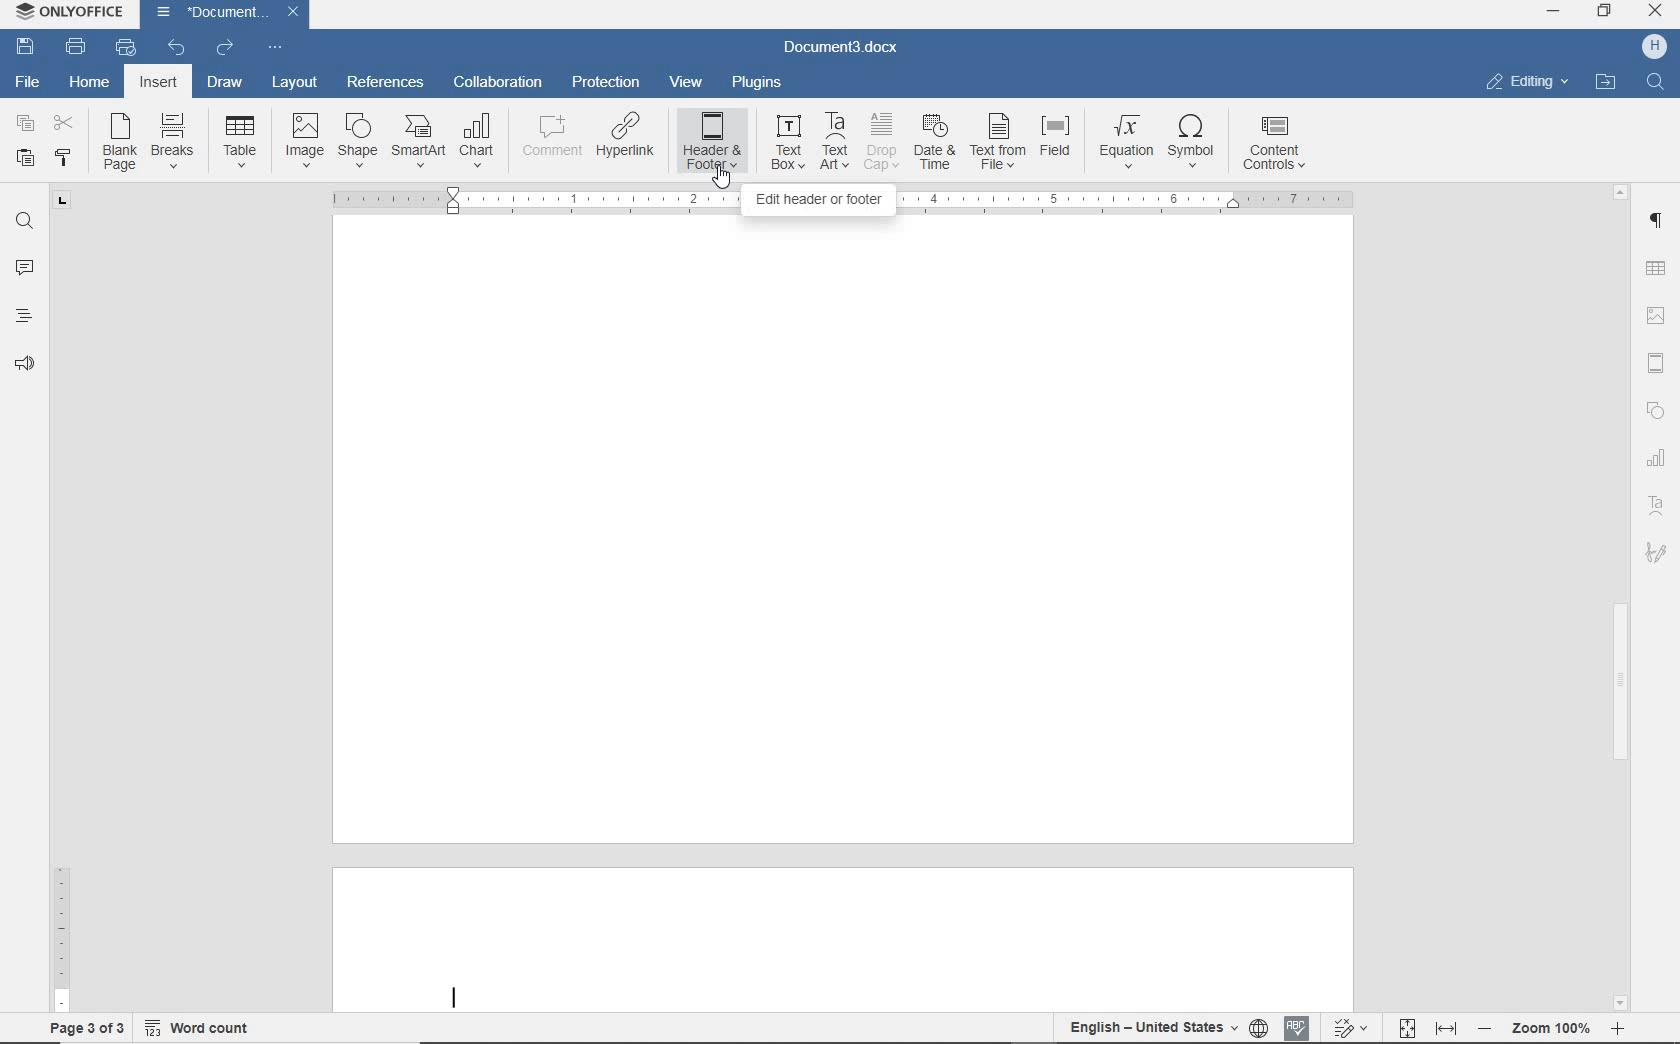  Describe the element at coordinates (223, 84) in the screenshot. I see `DRAW` at that location.